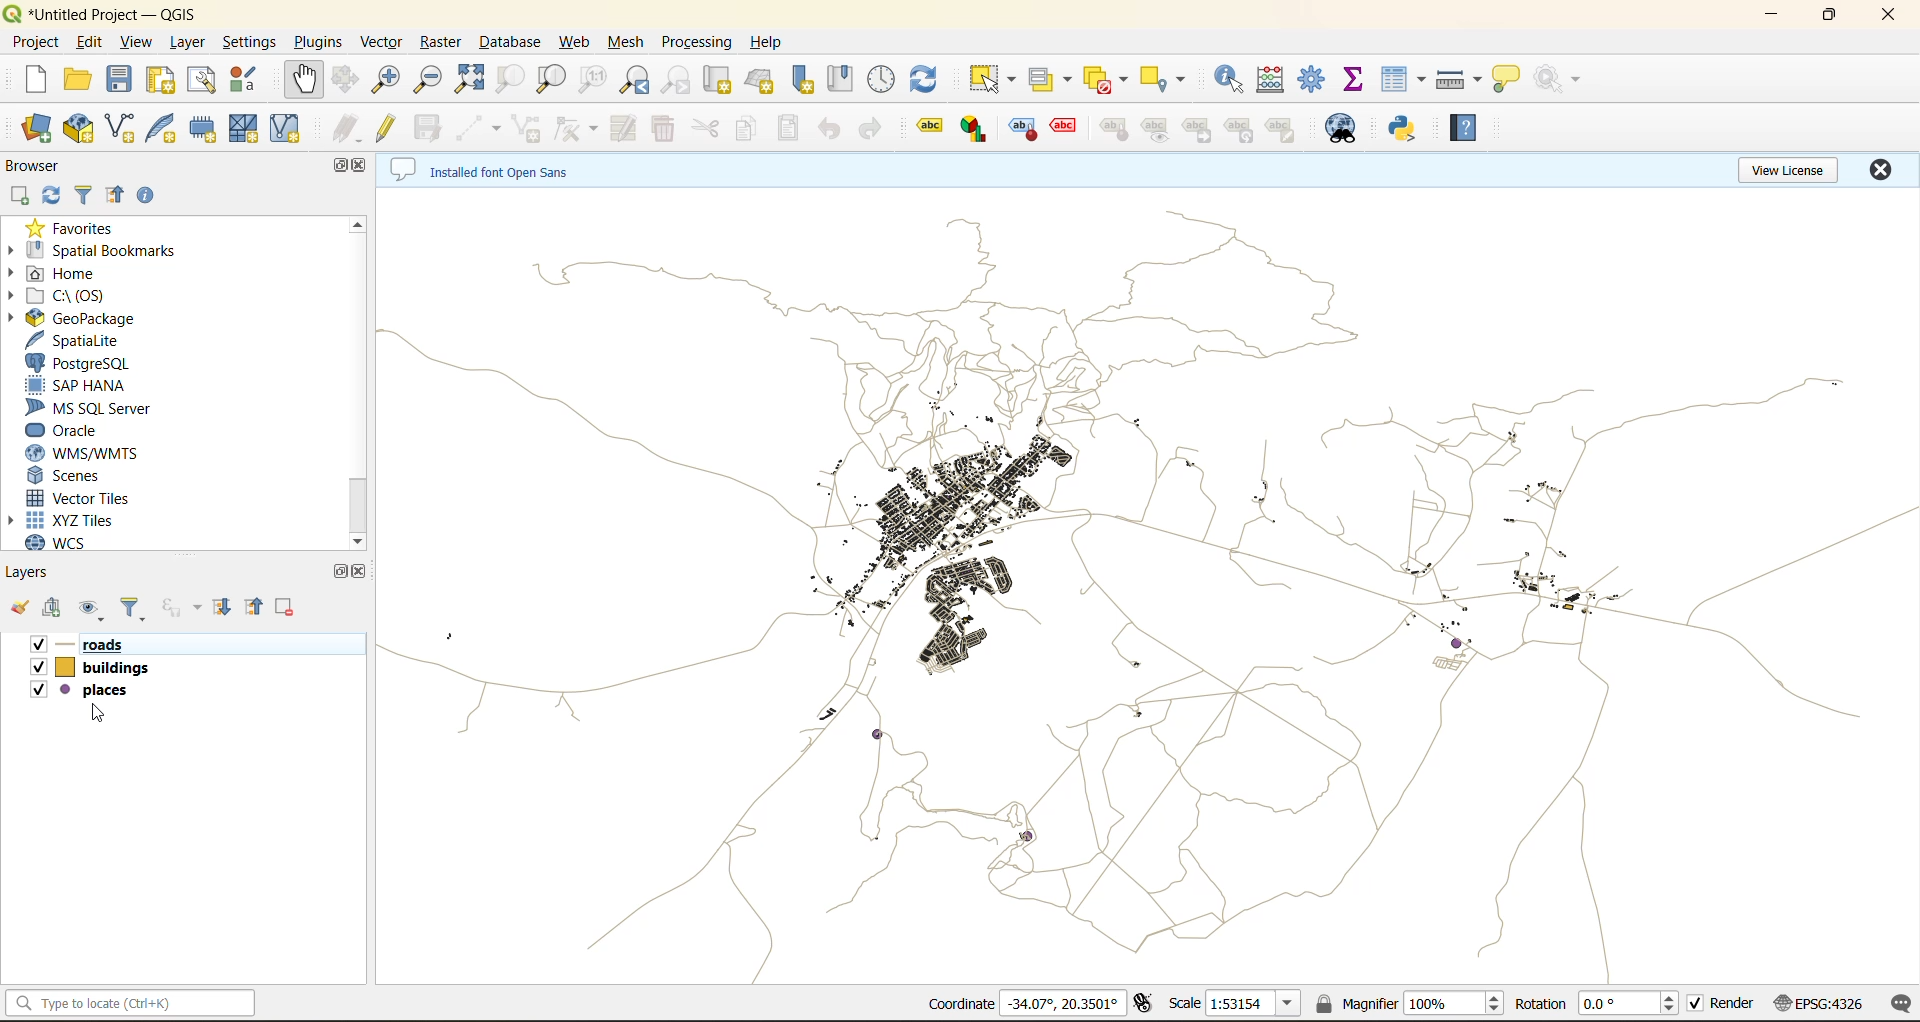  What do you see at coordinates (190, 42) in the screenshot?
I see `layer` at bounding box center [190, 42].